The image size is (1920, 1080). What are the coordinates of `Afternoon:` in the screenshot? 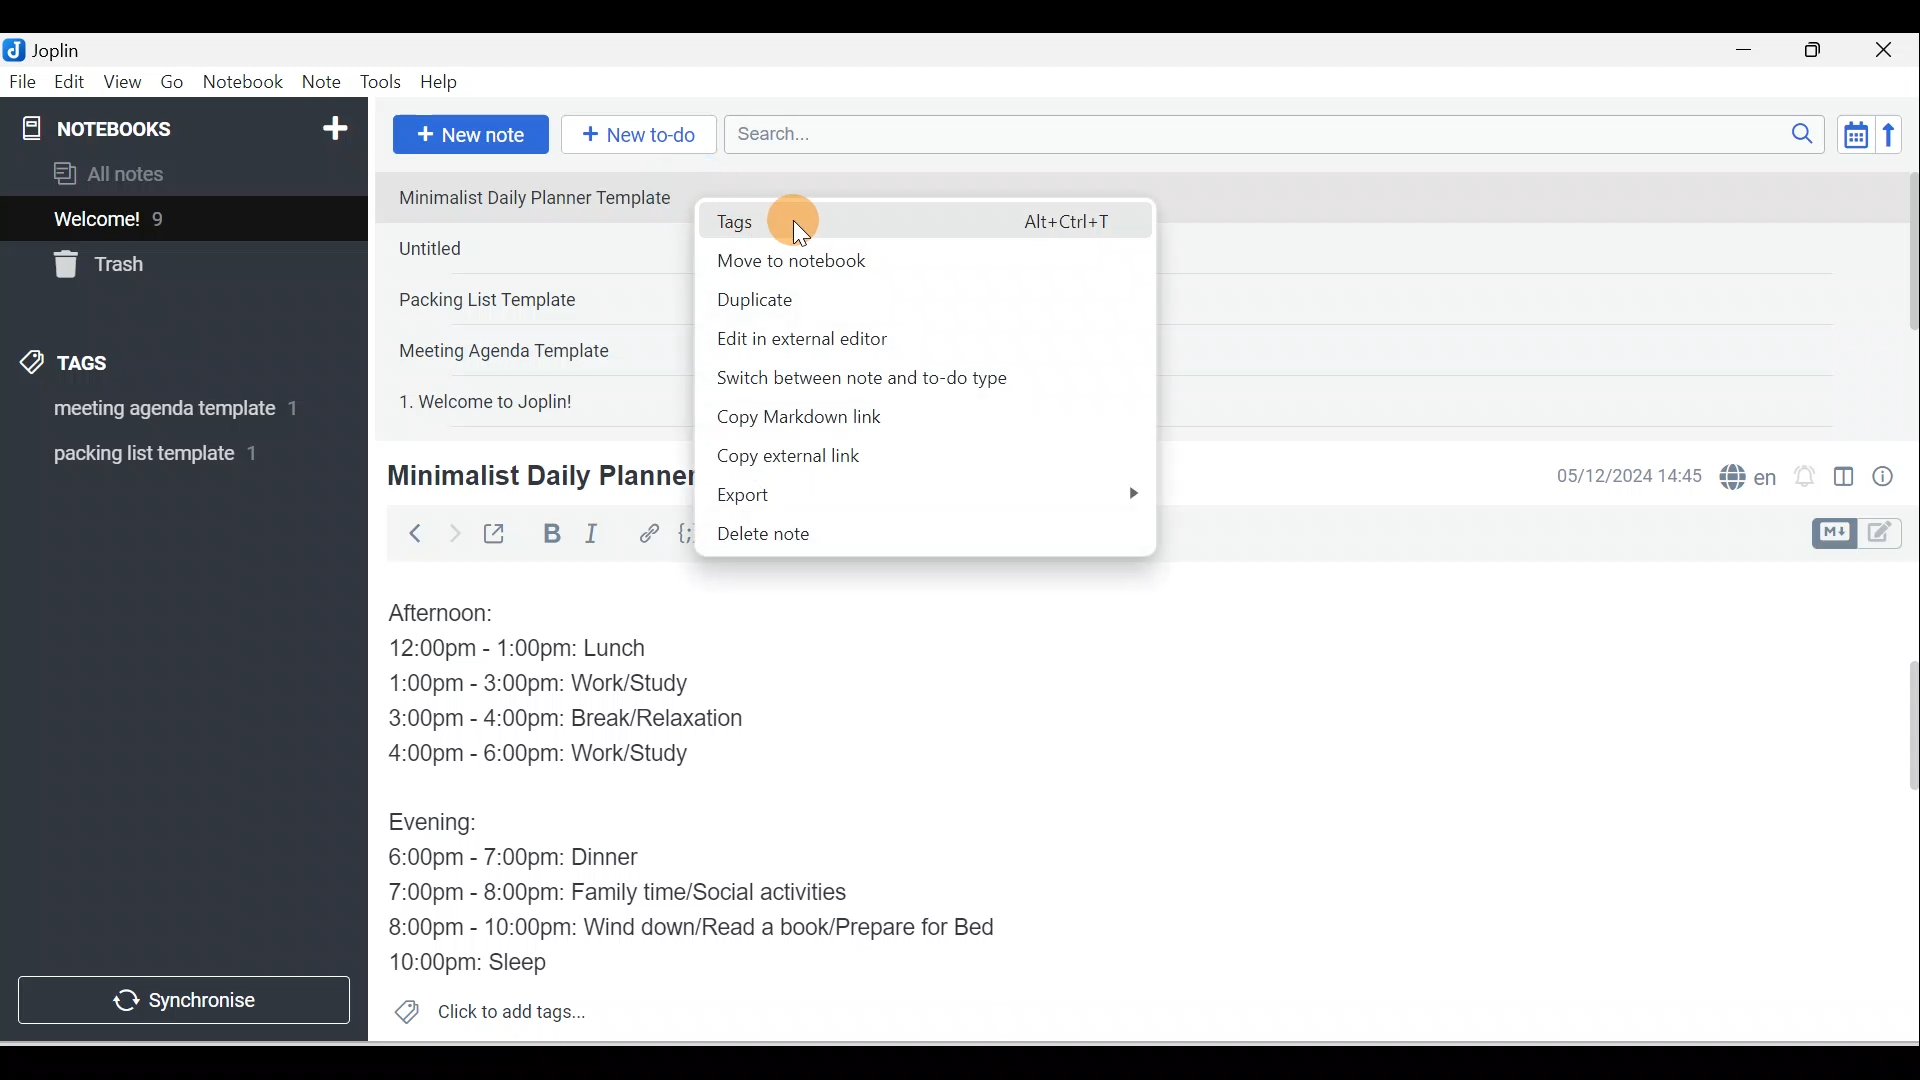 It's located at (455, 614).